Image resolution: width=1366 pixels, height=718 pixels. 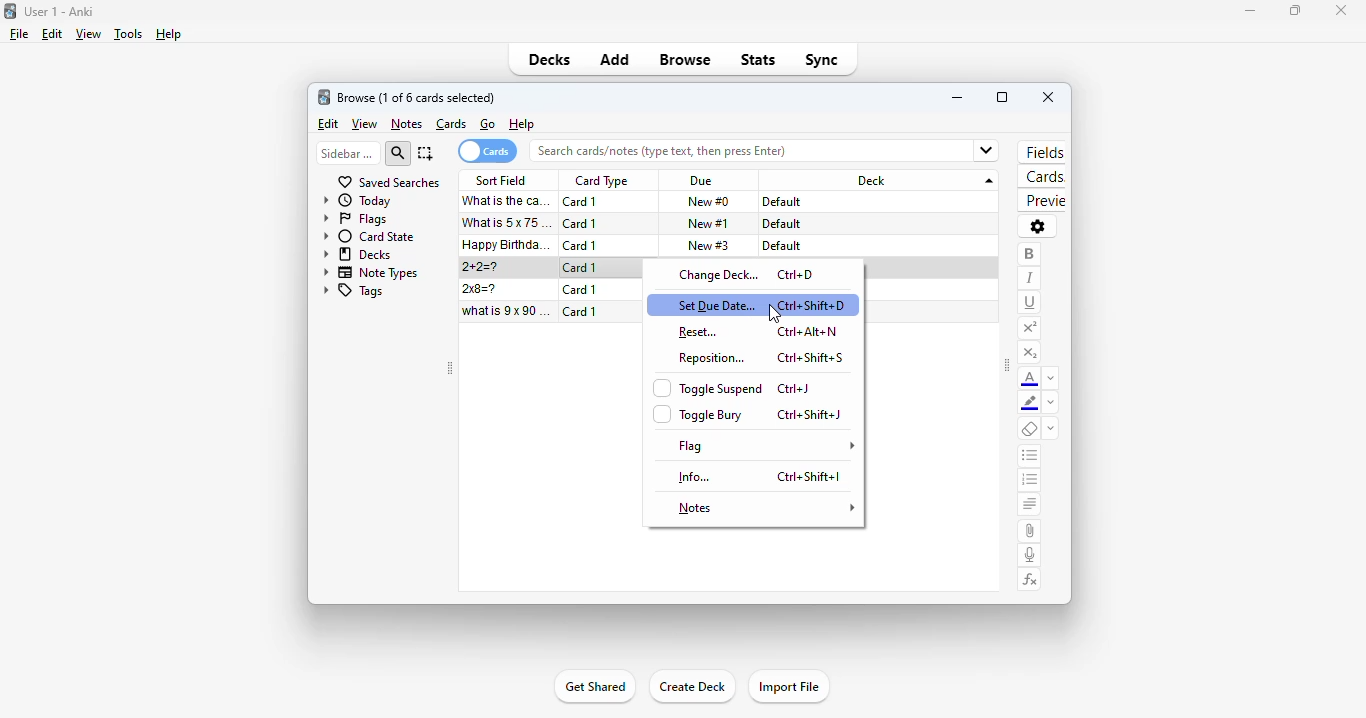 What do you see at coordinates (353, 292) in the screenshot?
I see `tags` at bounding box center [353, 292].